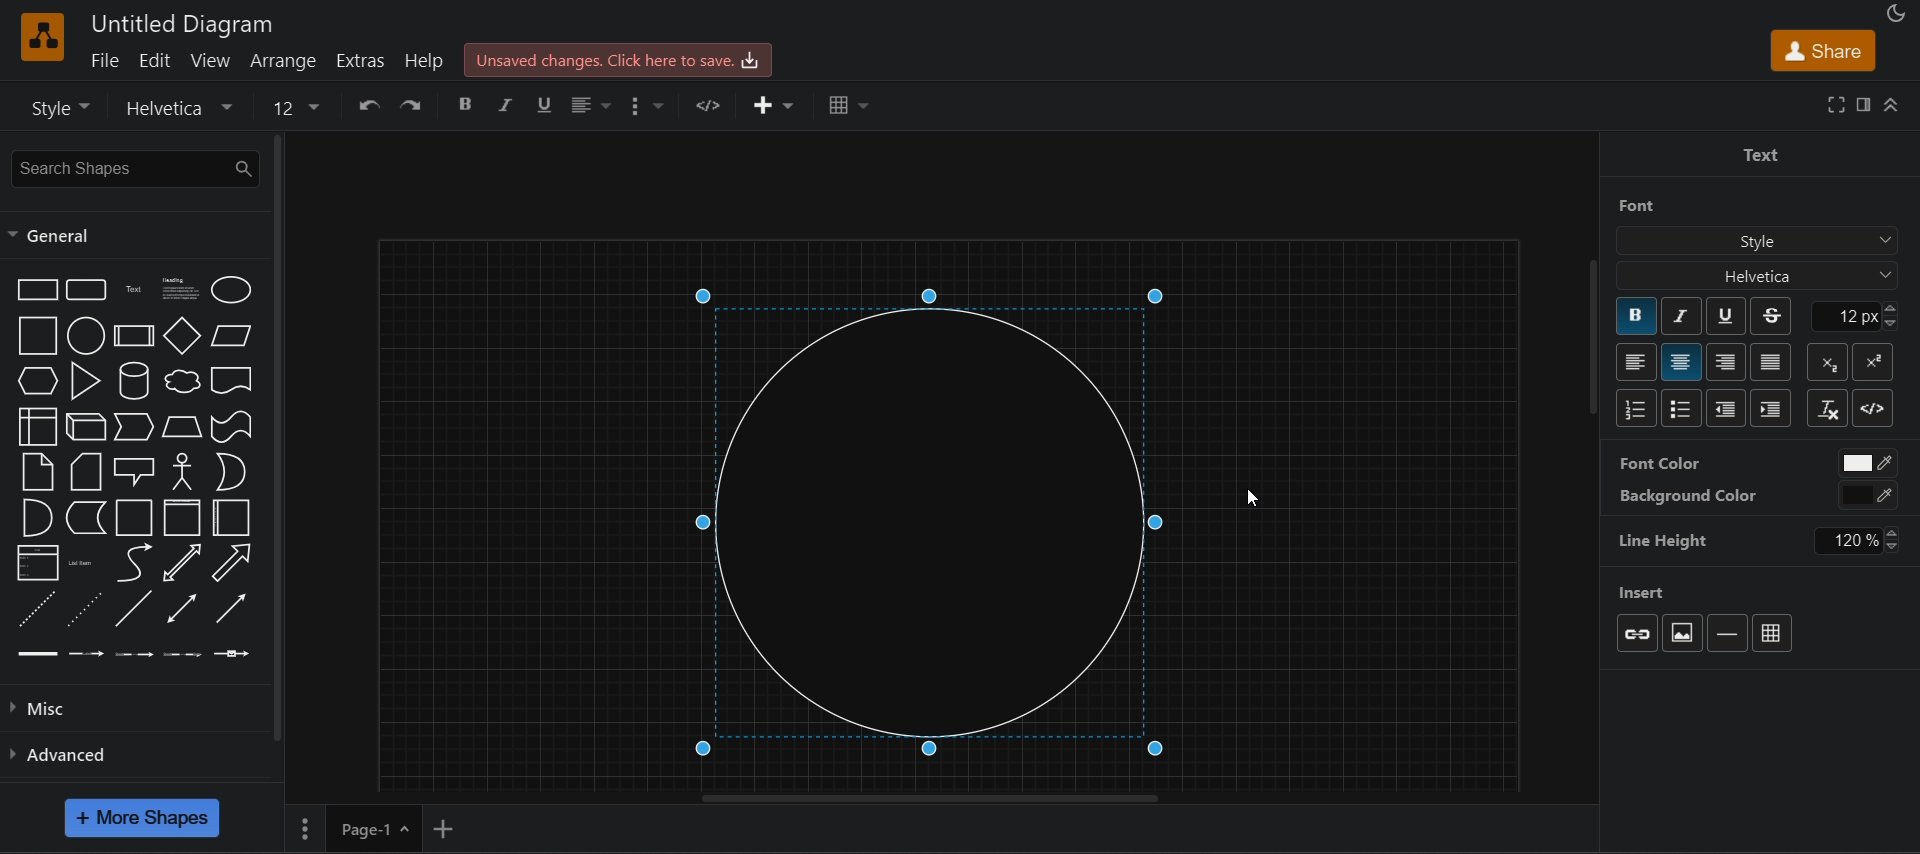 This screenshot has width=1920, height=854. I want to click on bidirectional arrow, so click(181, 563).